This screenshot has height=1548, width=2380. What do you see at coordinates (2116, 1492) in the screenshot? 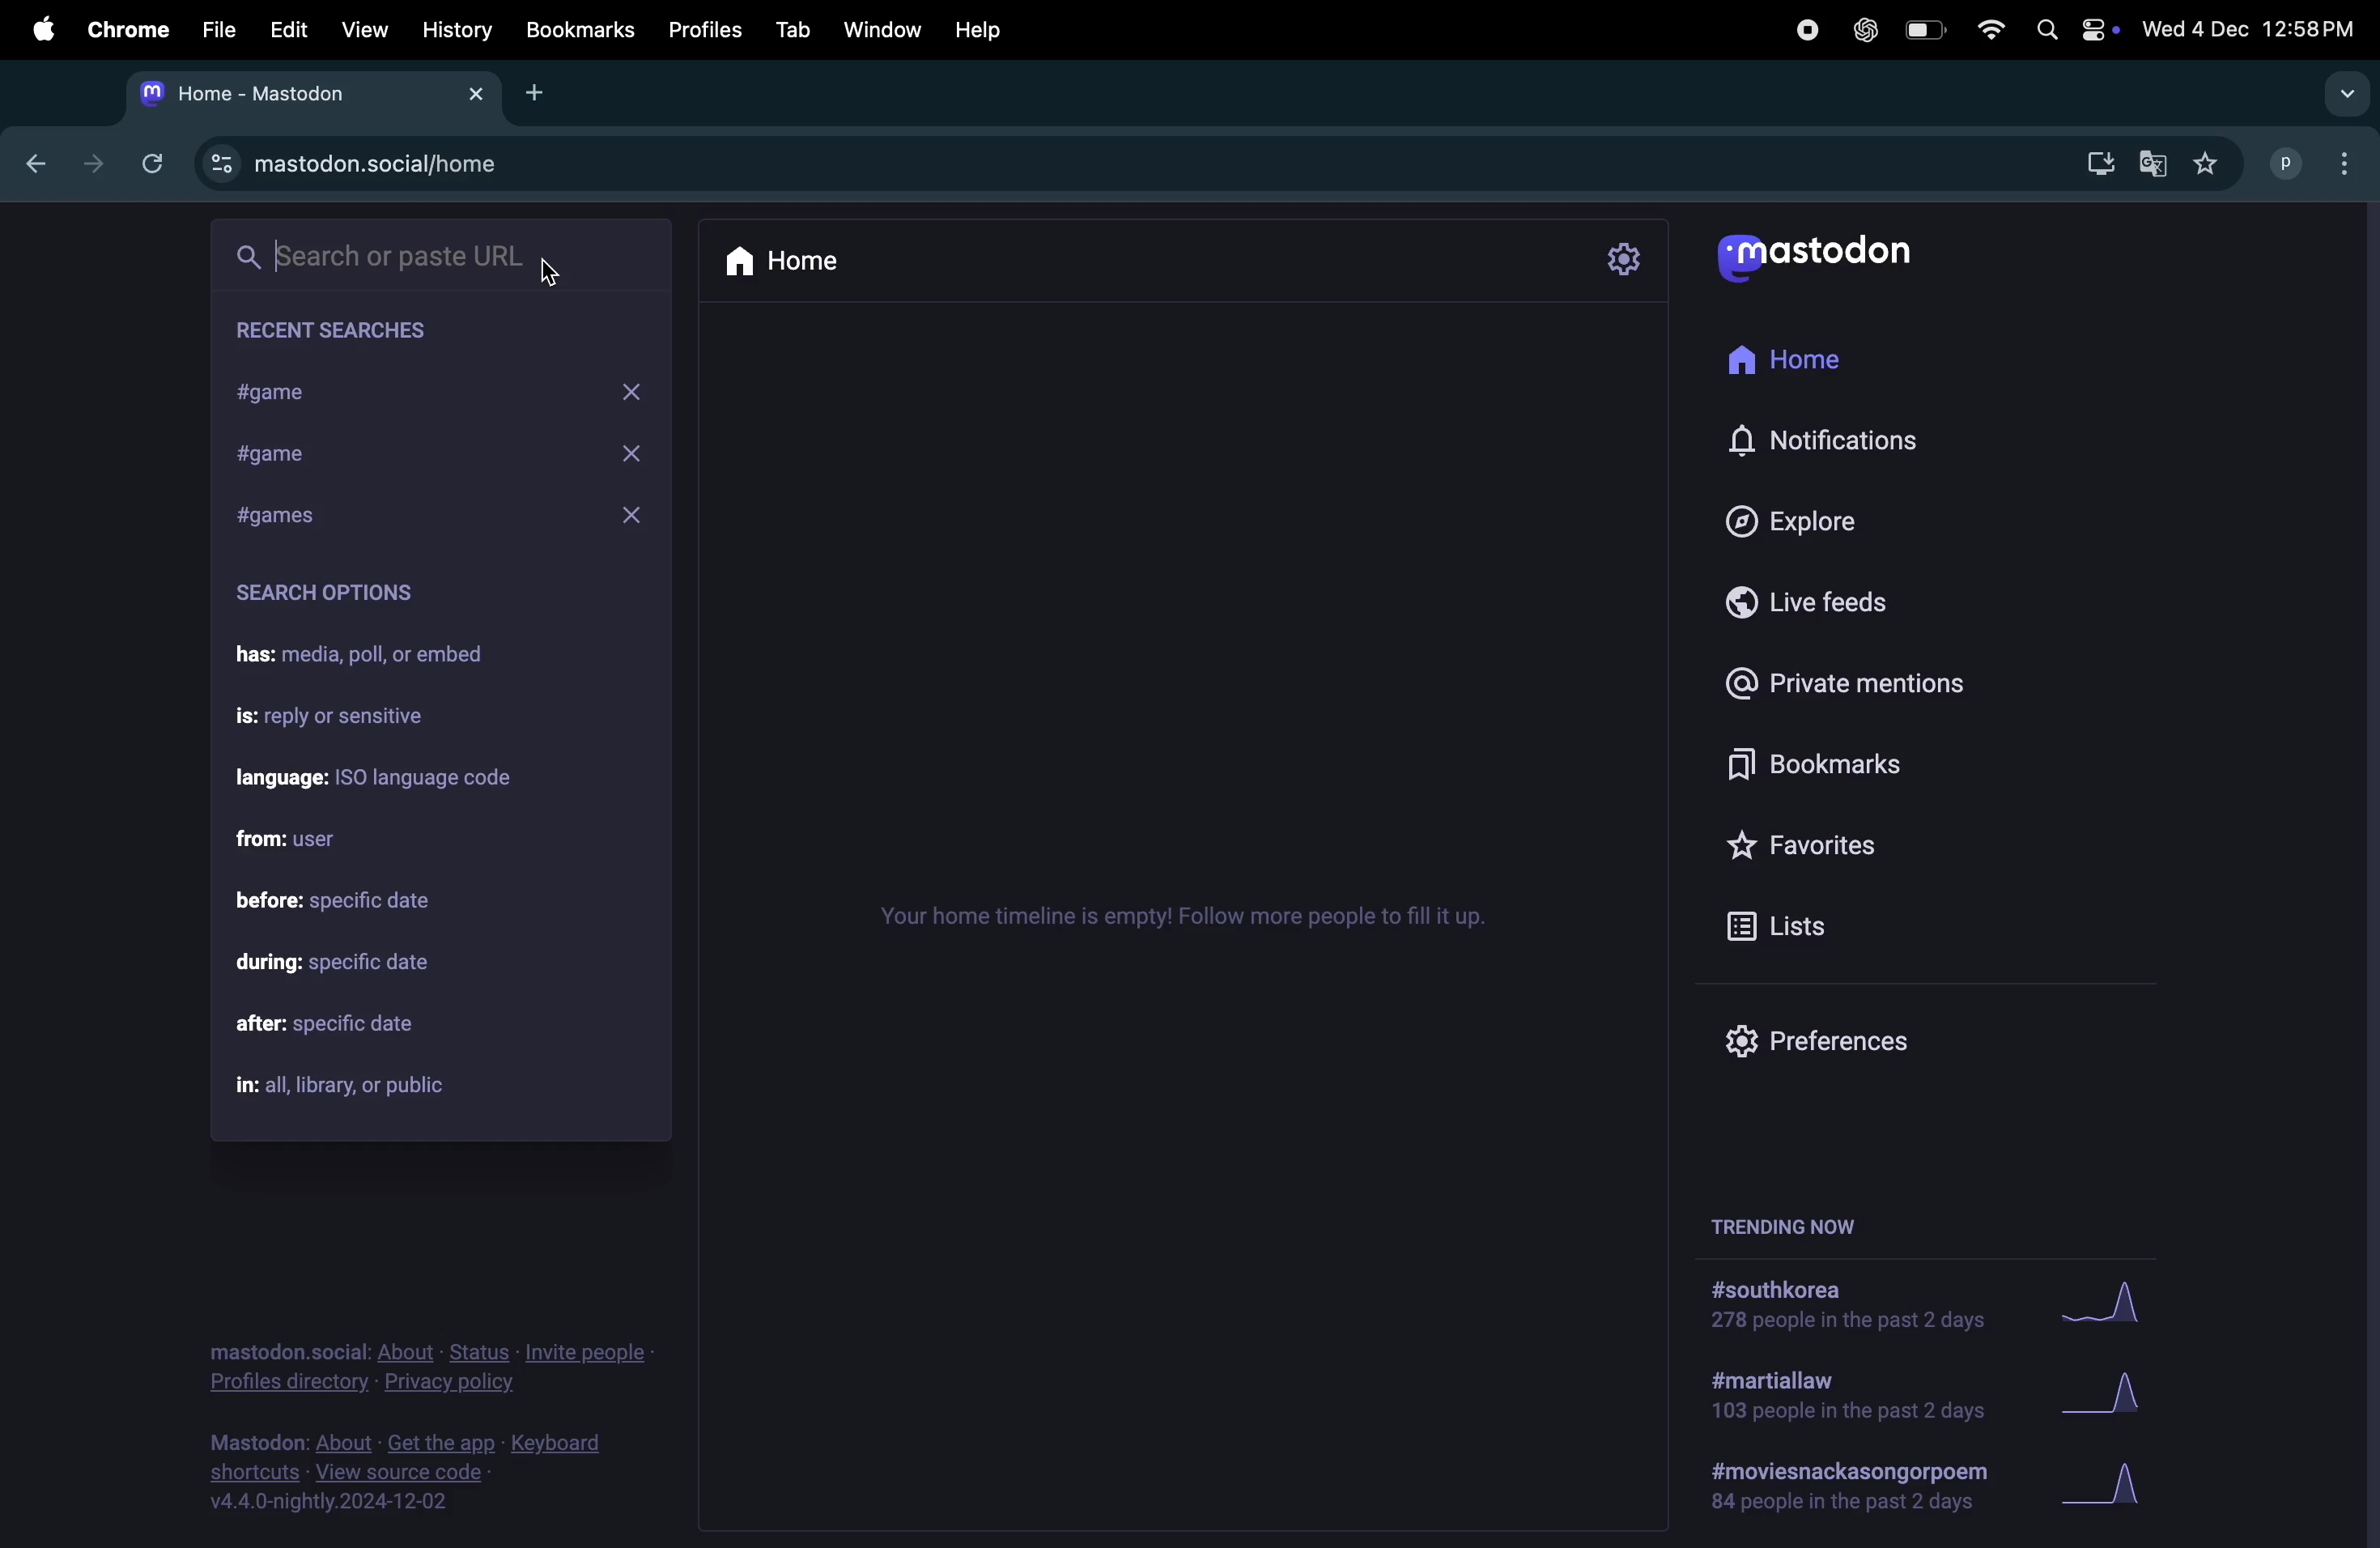
I see `grapj` at bounding box center [2116, 1492].